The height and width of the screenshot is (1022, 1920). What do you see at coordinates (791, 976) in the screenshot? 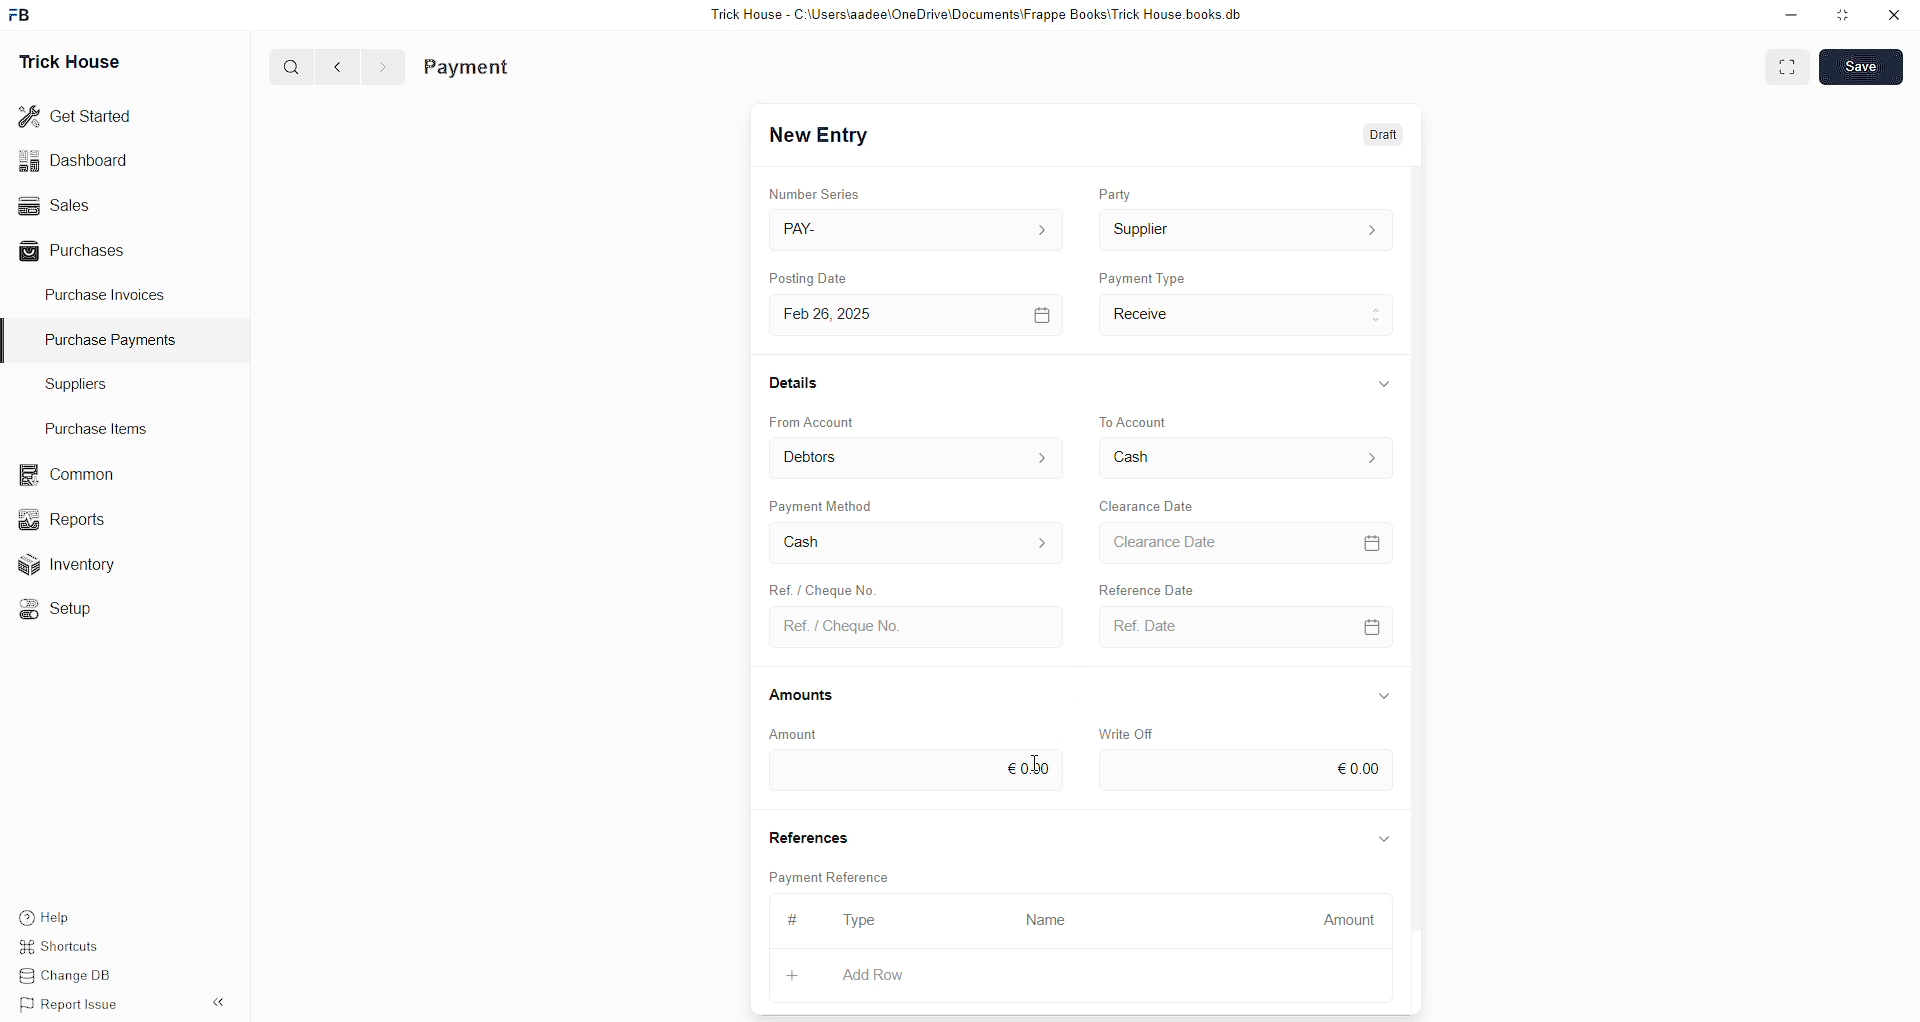
I see `+` at bounding box center [791, 976].